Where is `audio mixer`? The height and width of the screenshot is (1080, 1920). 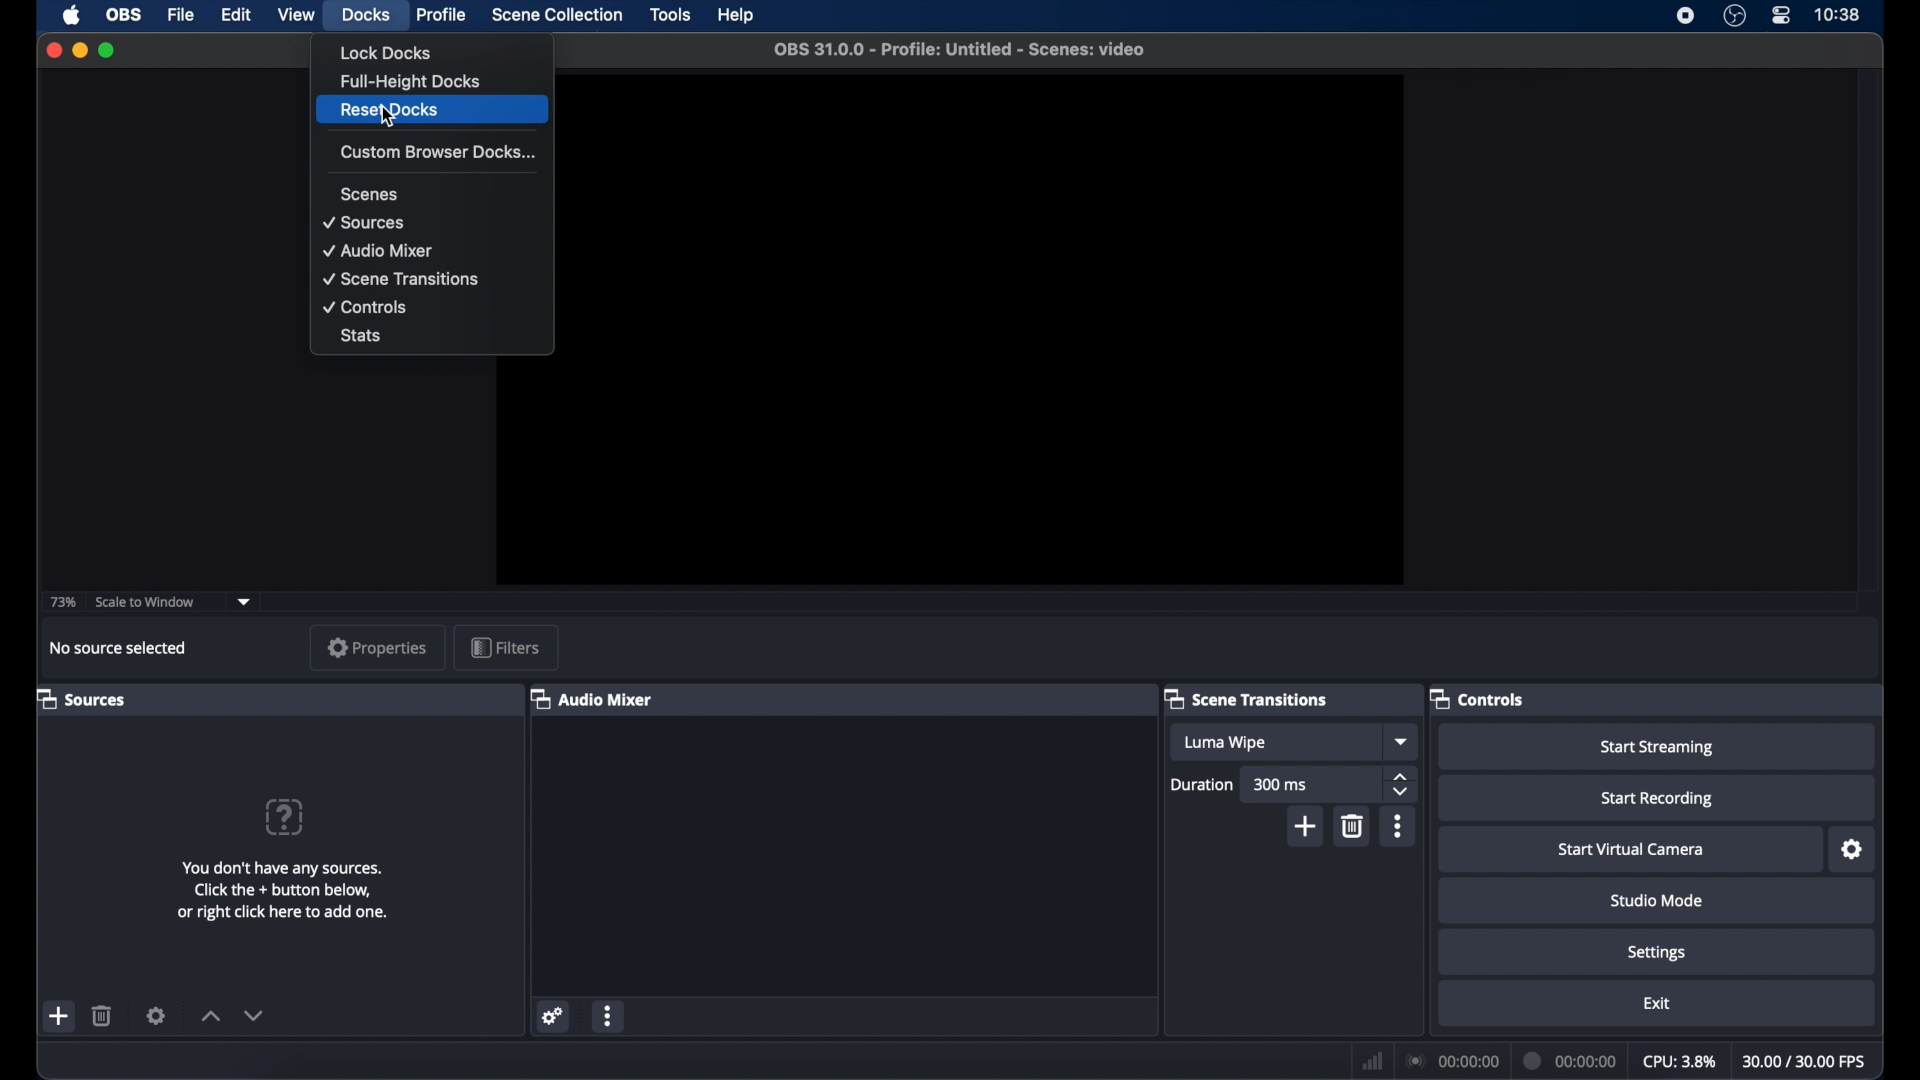 audio mixer is located at coordinates (590, 698).